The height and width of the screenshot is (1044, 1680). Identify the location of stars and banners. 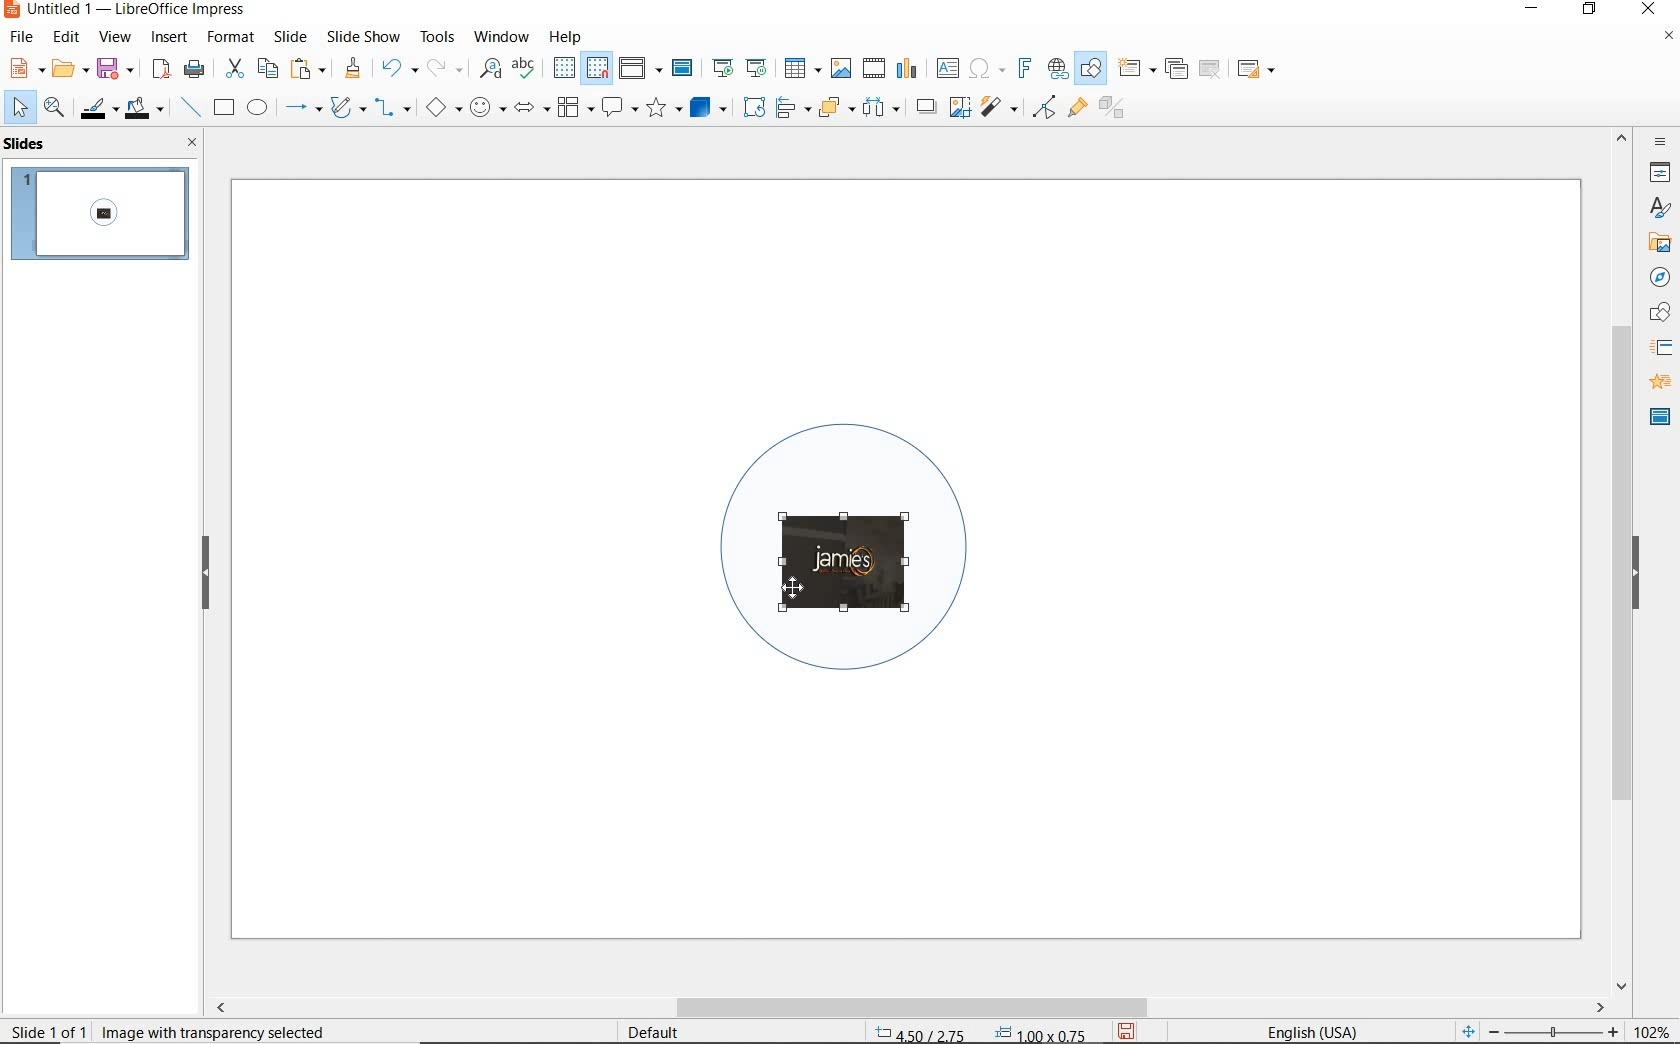
(663, 110).